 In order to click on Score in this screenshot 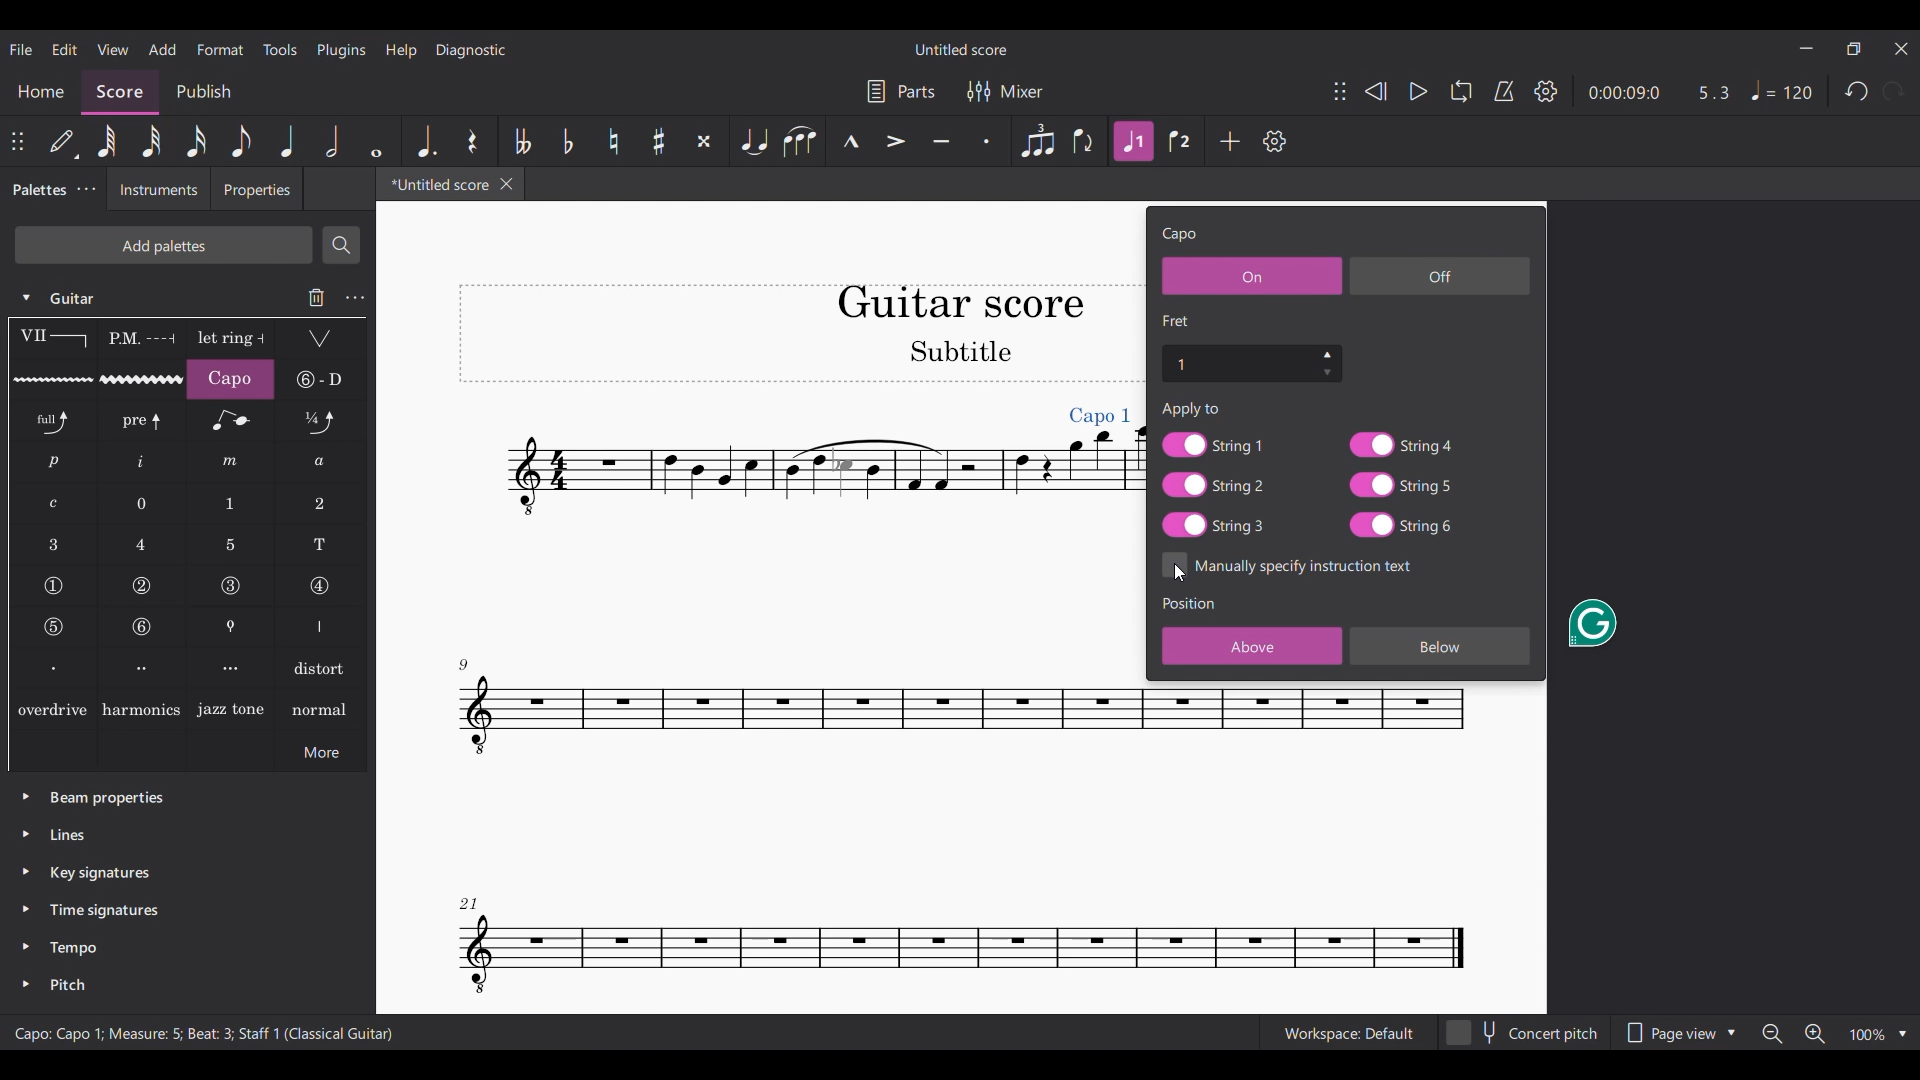, I will do `click(121, 92)`.